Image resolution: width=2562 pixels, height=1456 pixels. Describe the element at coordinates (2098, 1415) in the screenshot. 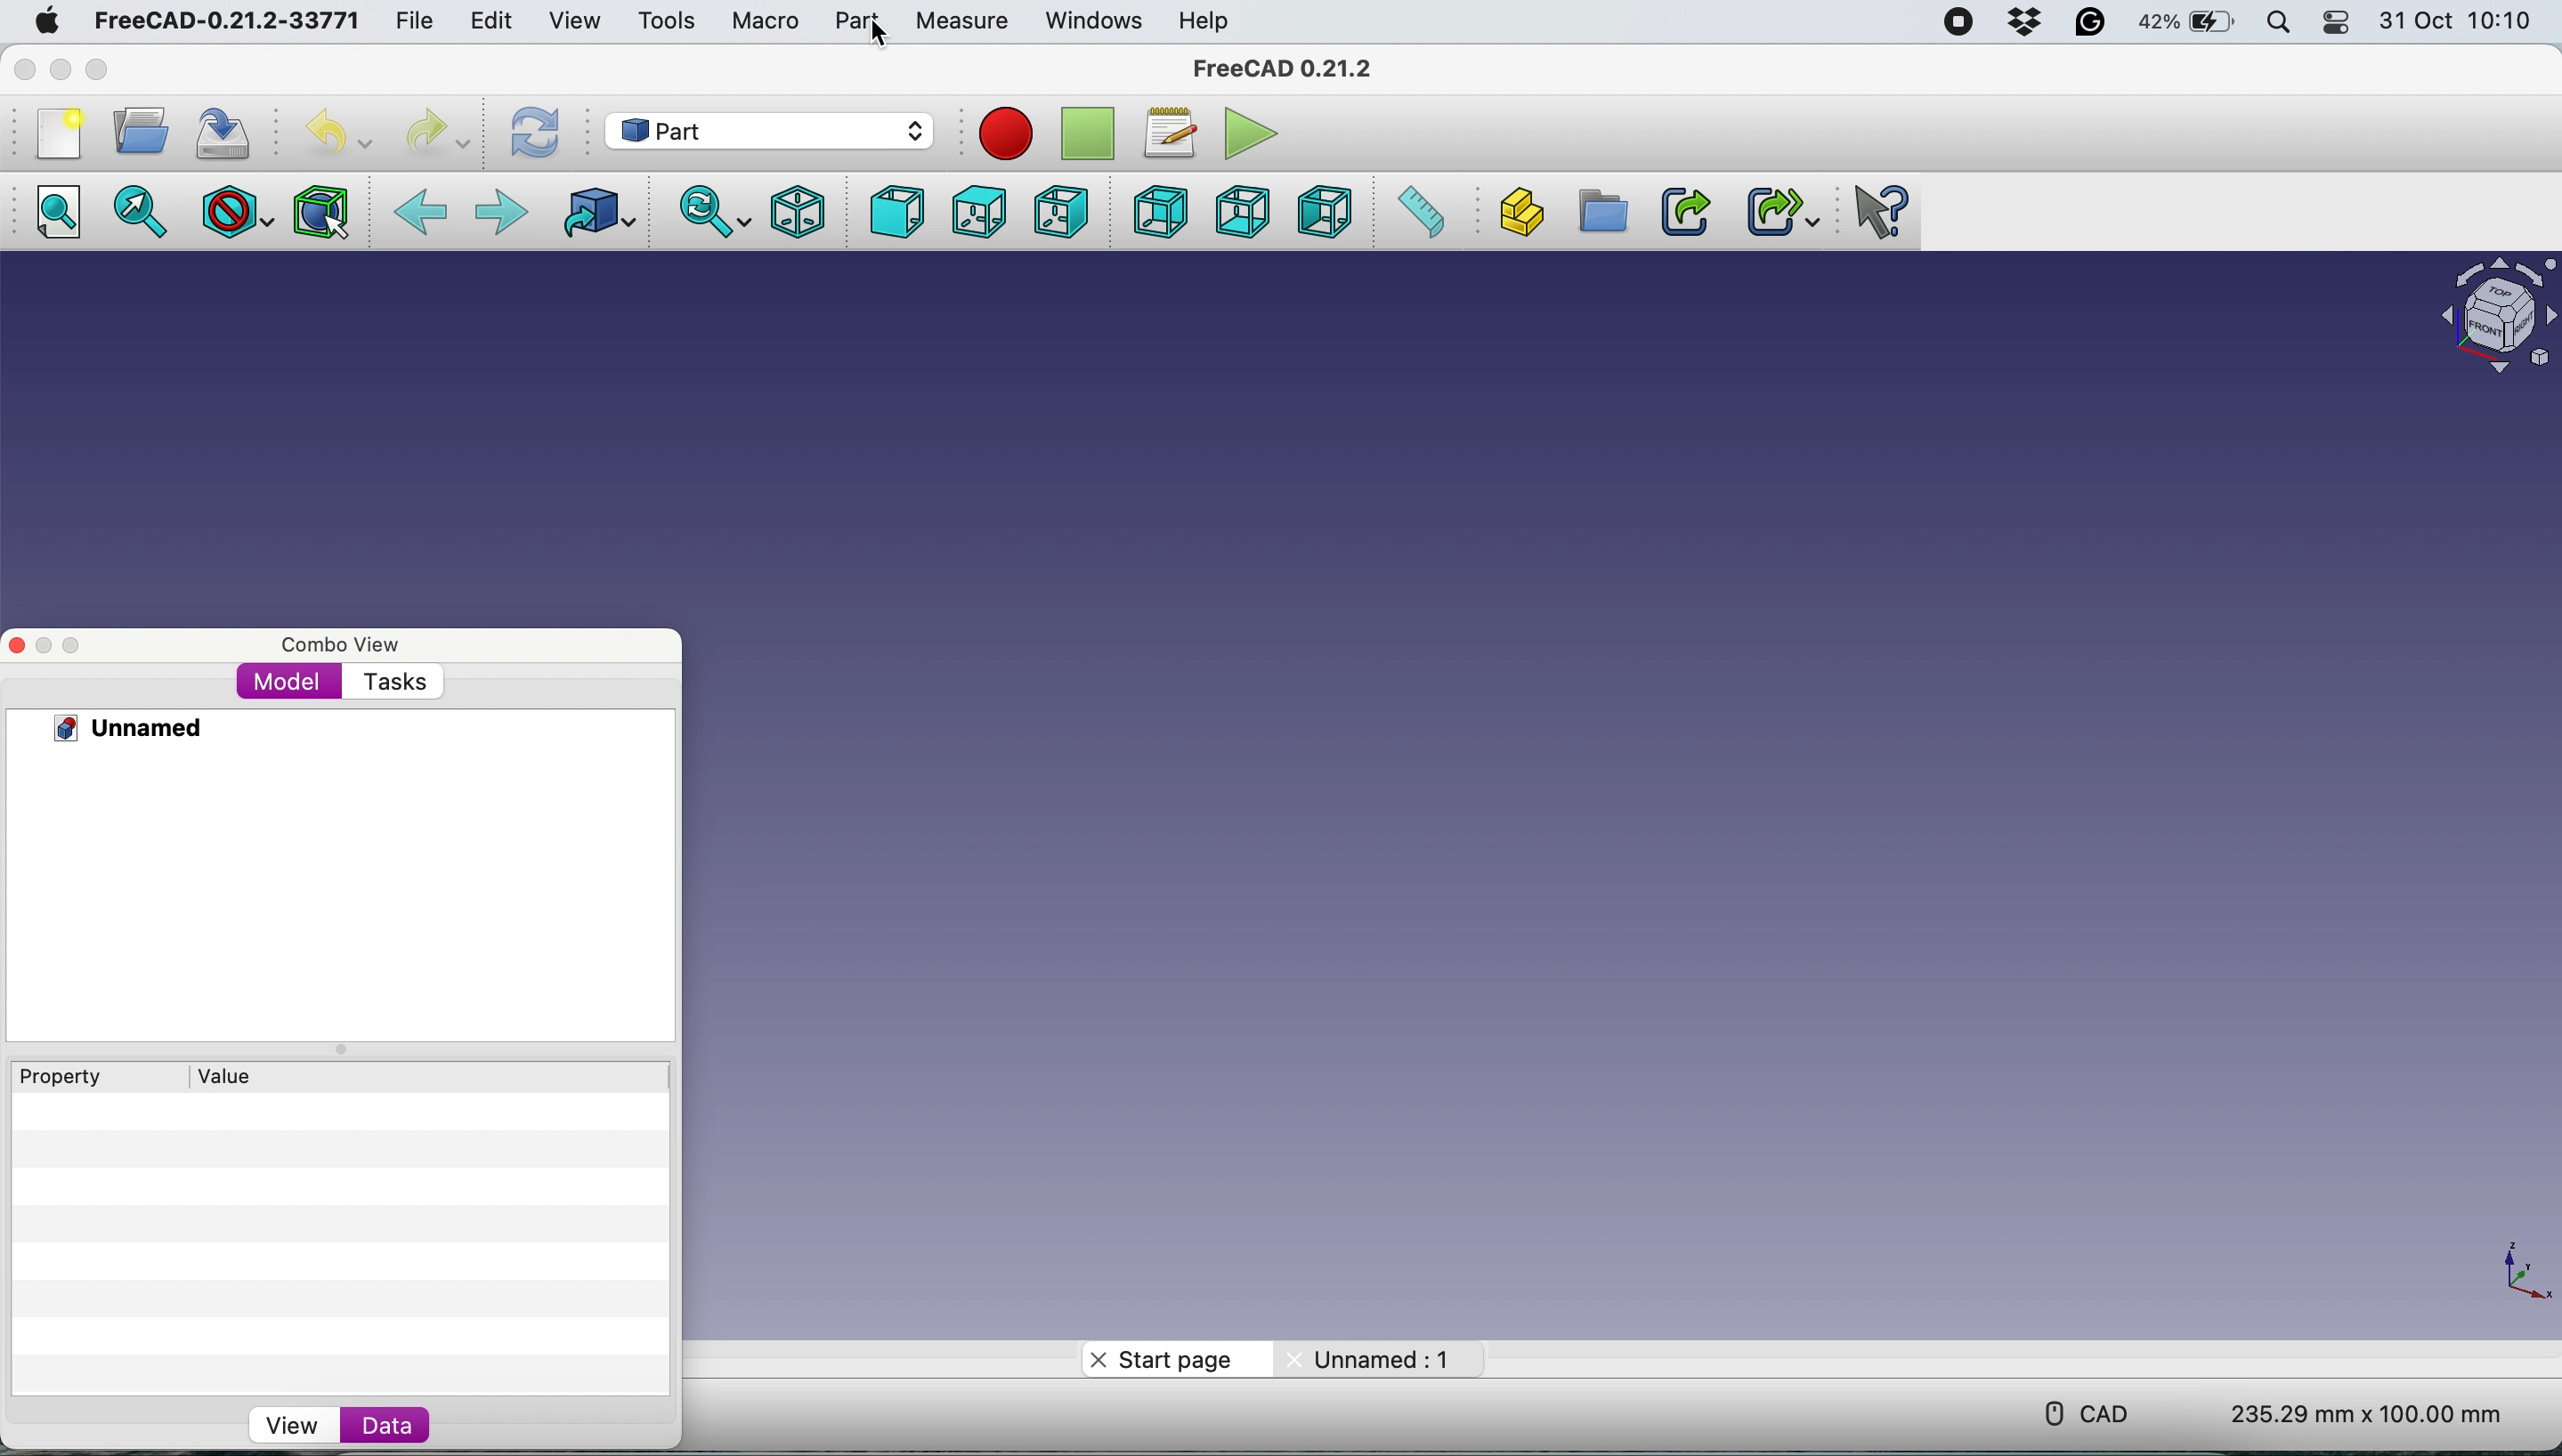

I see `CAD` at that location.